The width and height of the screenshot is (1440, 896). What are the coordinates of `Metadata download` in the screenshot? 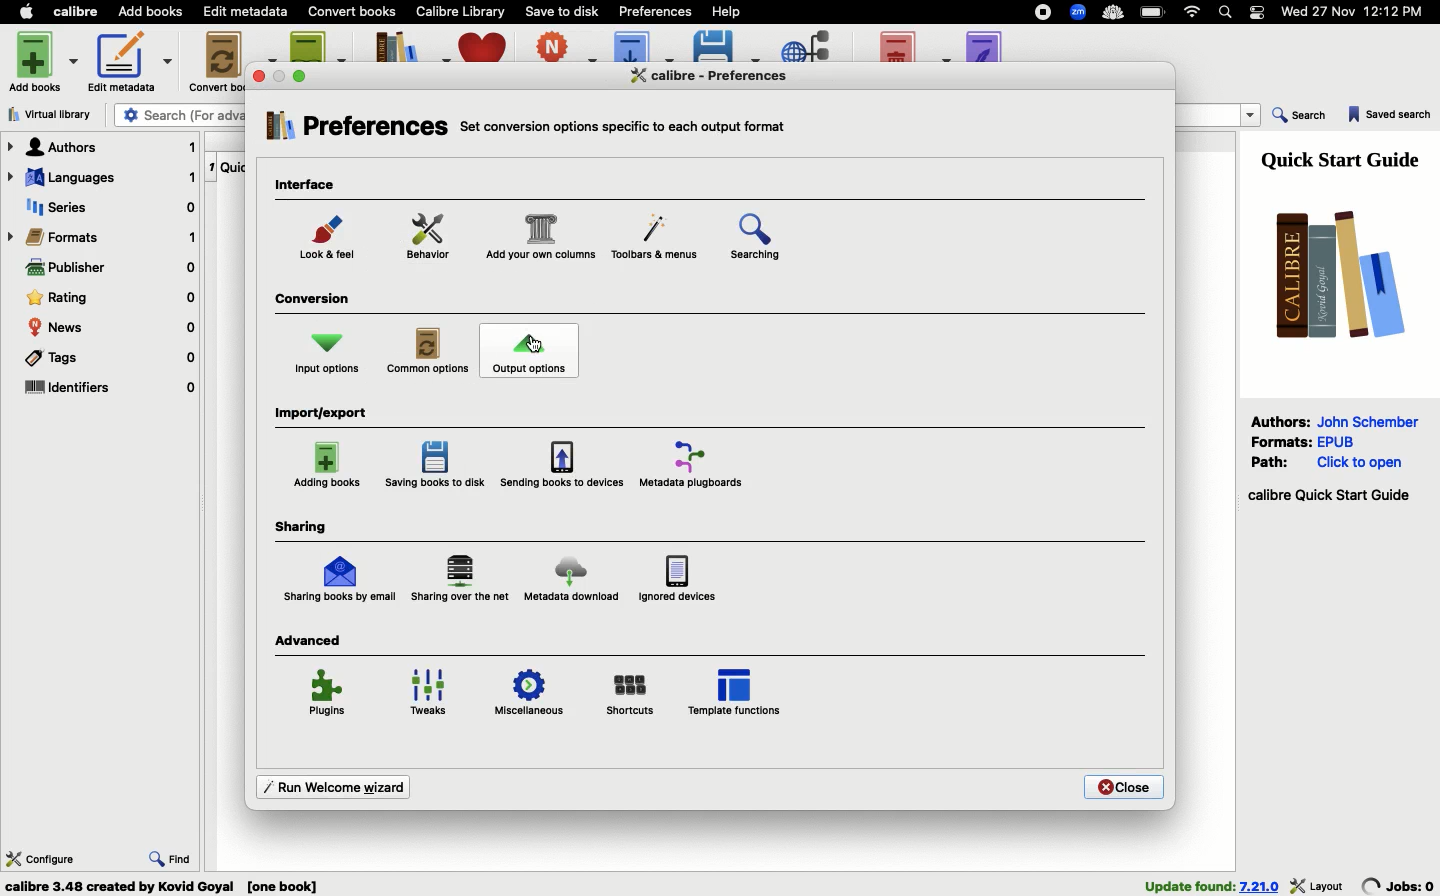 It's located at (570, 583).